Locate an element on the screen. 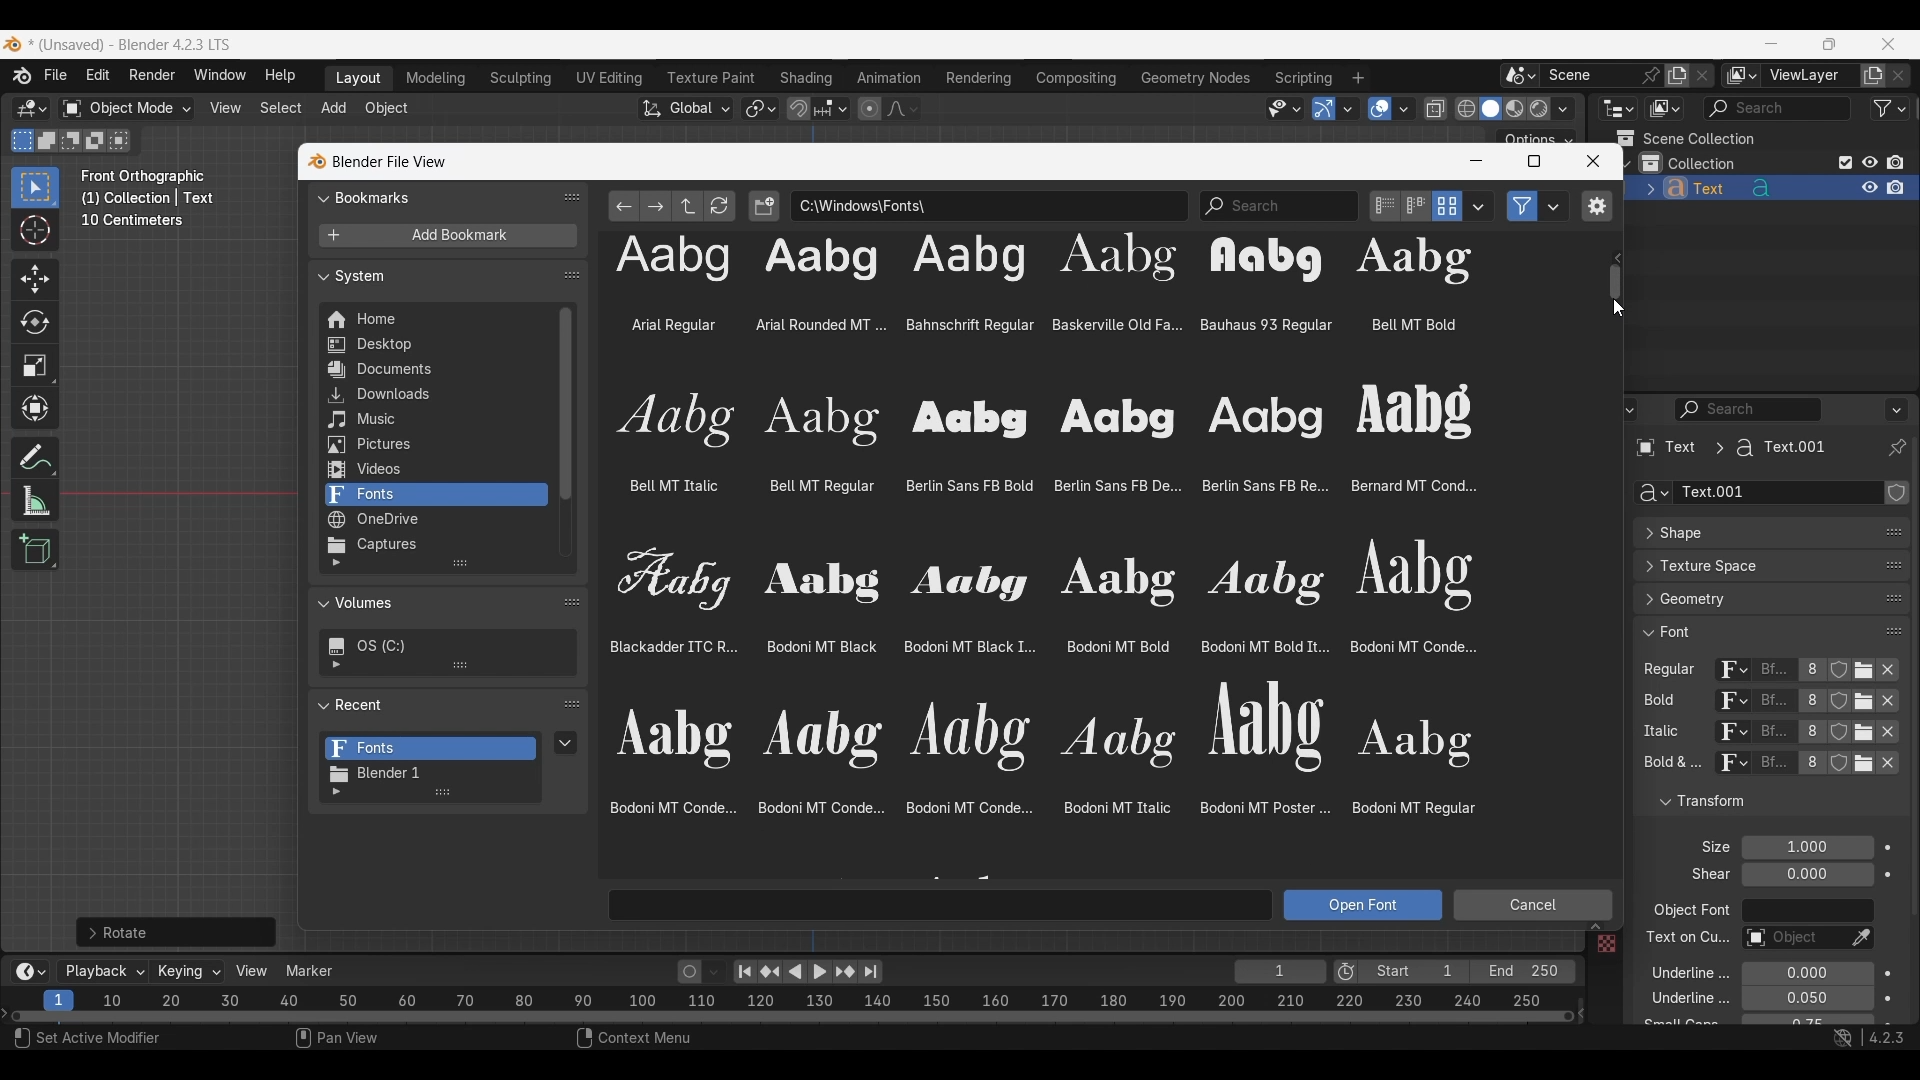 This screenshot has width=1920, height=1080. Minimize is located at coordinates (1476, 161).